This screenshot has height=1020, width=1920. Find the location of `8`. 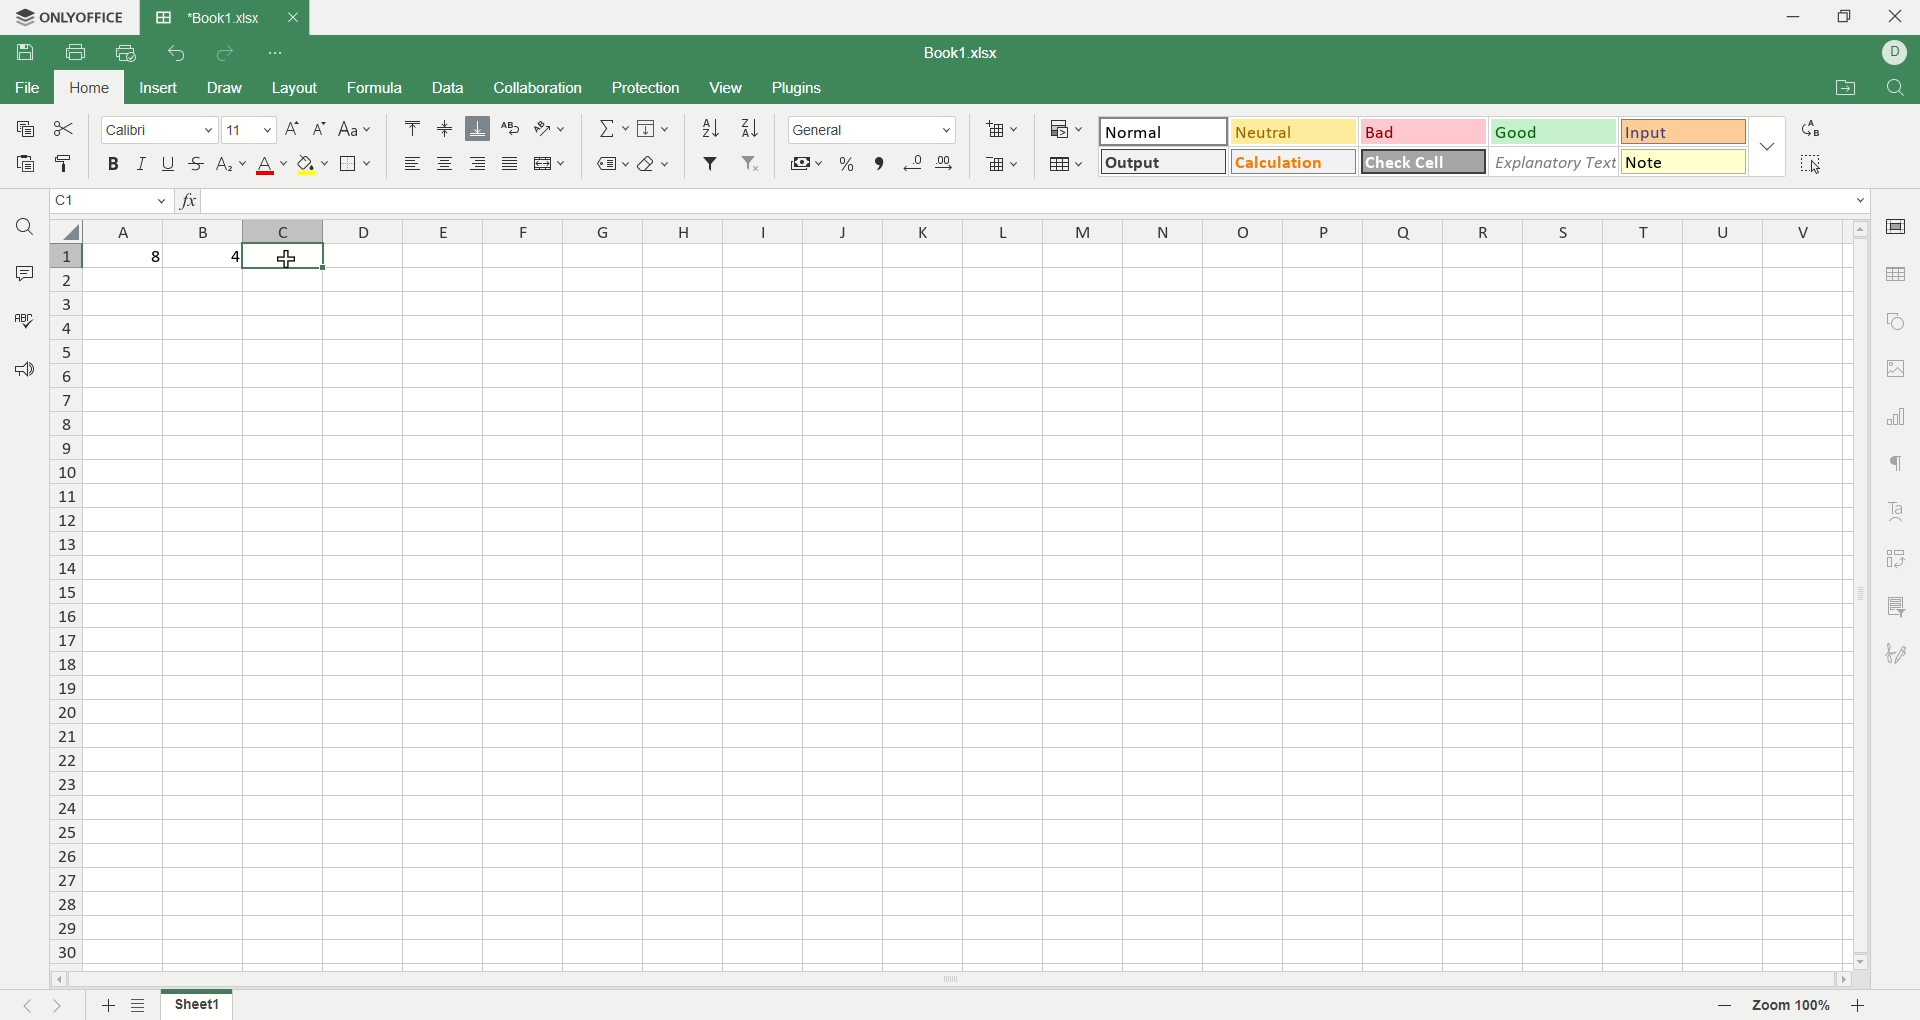

8 is located at coordinates (122, 256).